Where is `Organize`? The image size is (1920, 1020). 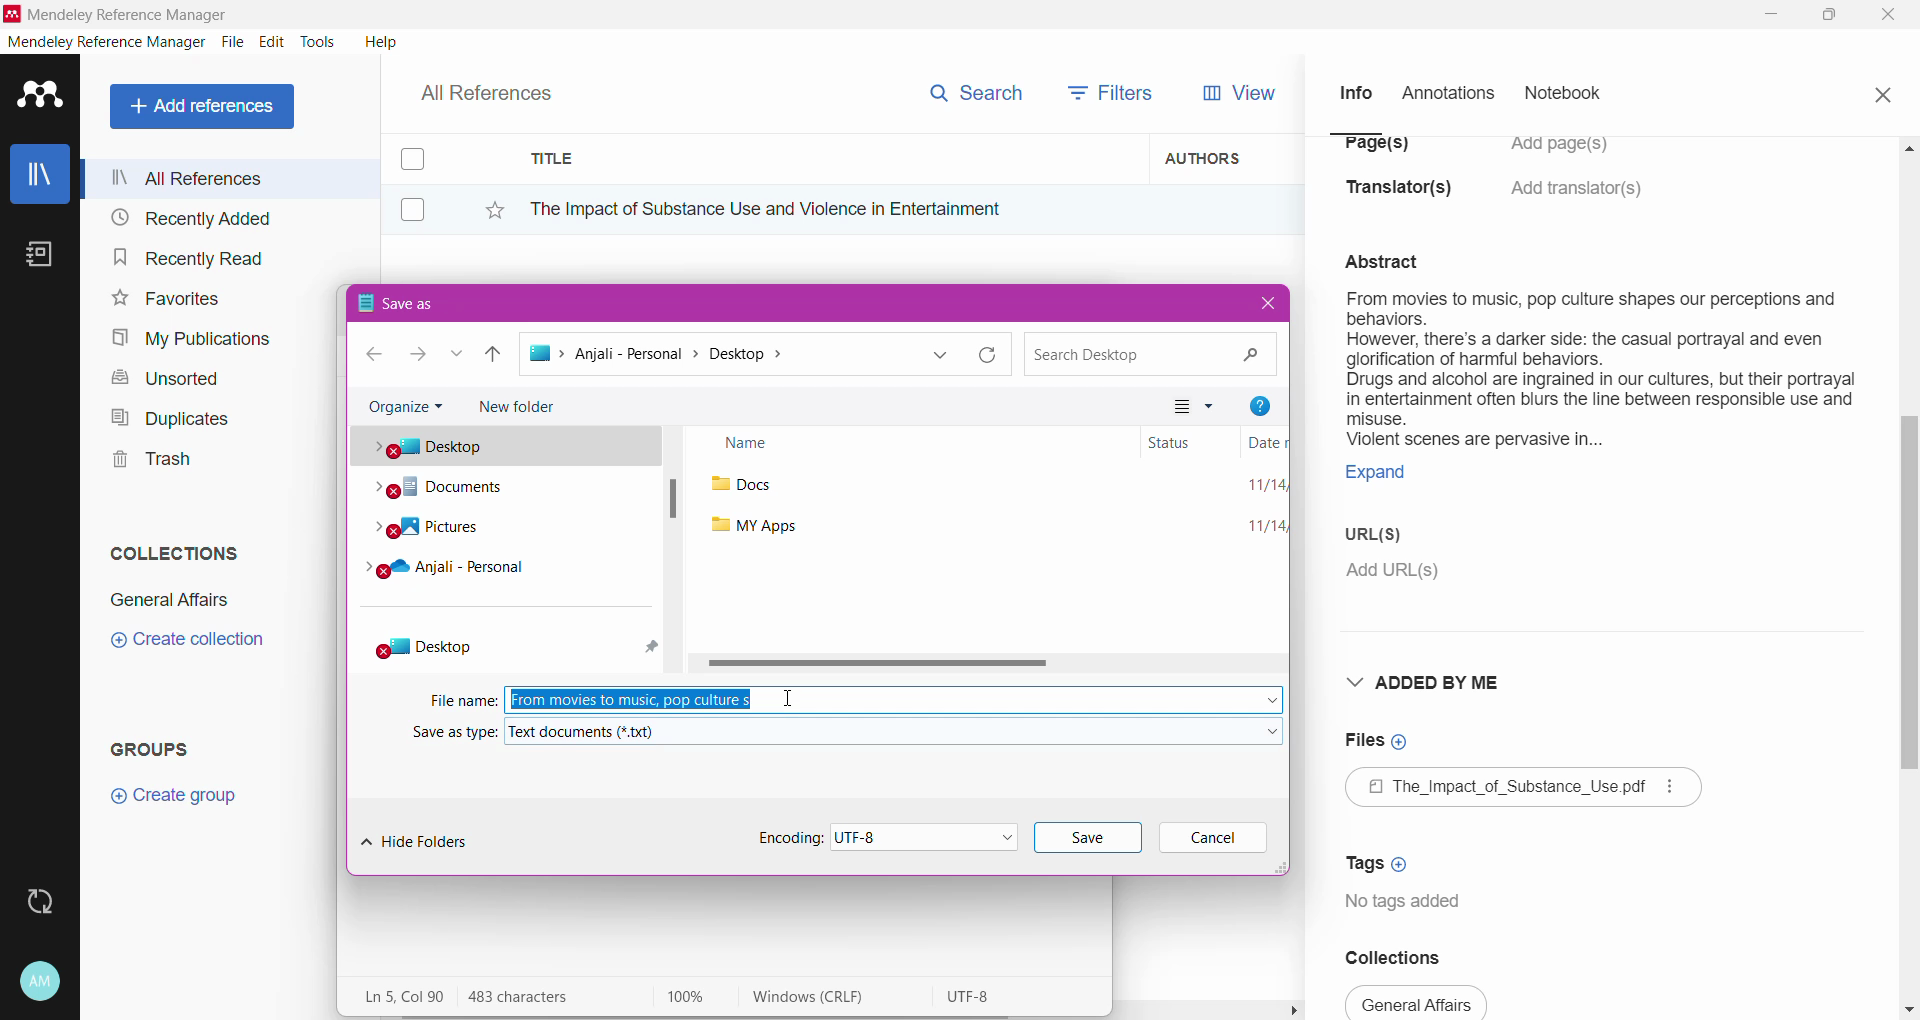
Organize is located at coordinates (404, 407).